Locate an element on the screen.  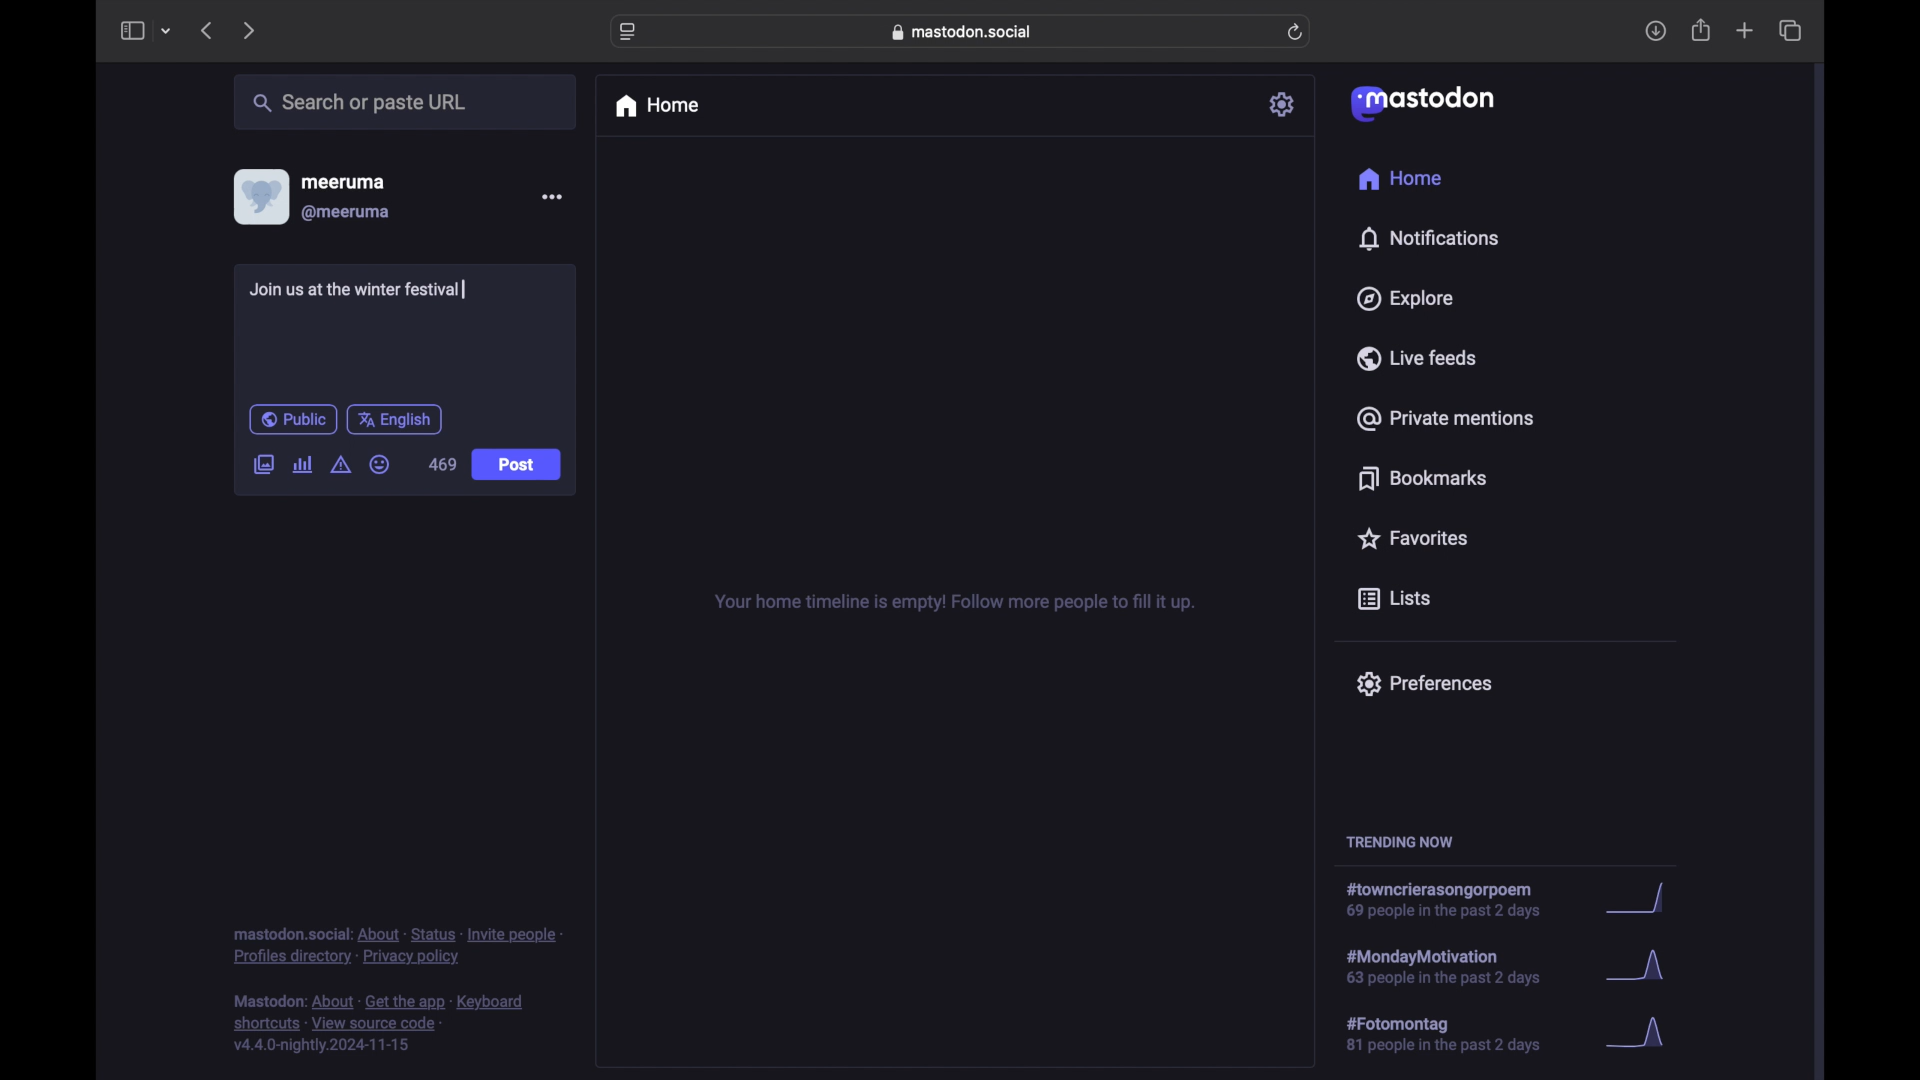
new tab is located at coordinates (1745, 30).